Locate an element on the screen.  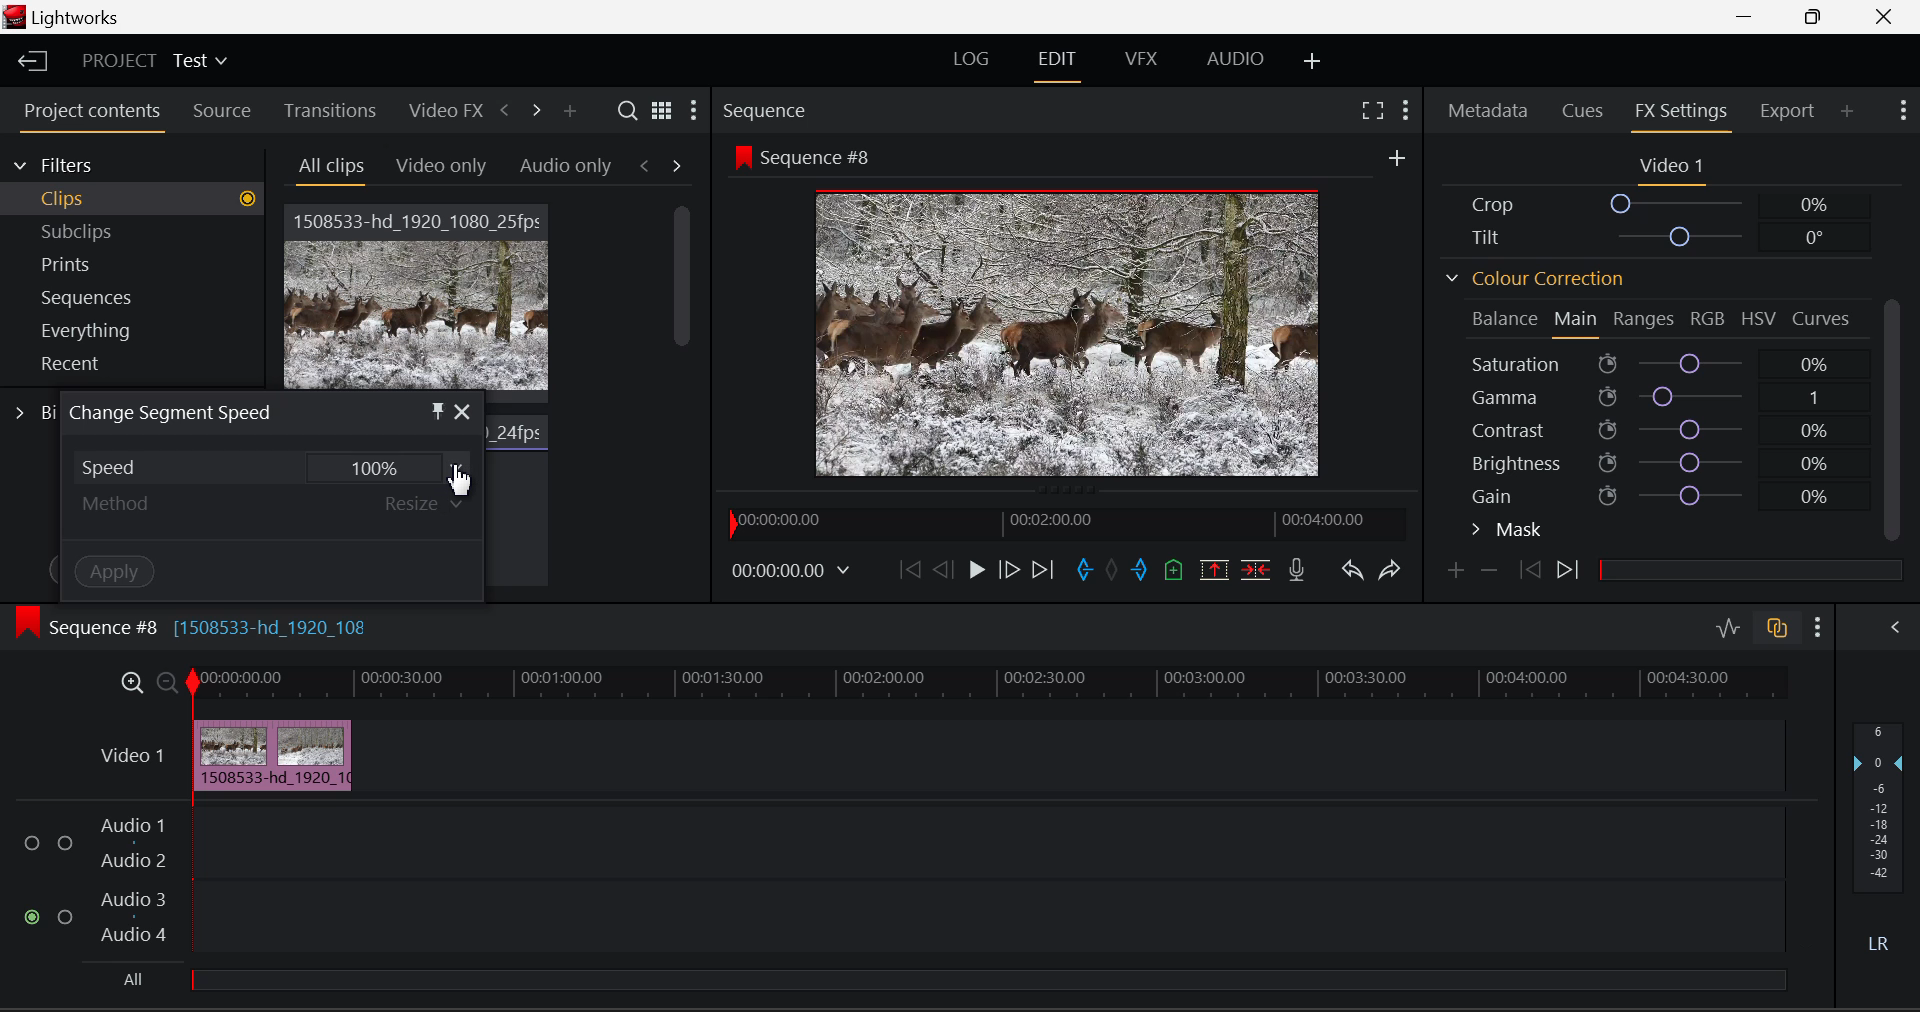
VFX is located at coordinates (1140, 59).